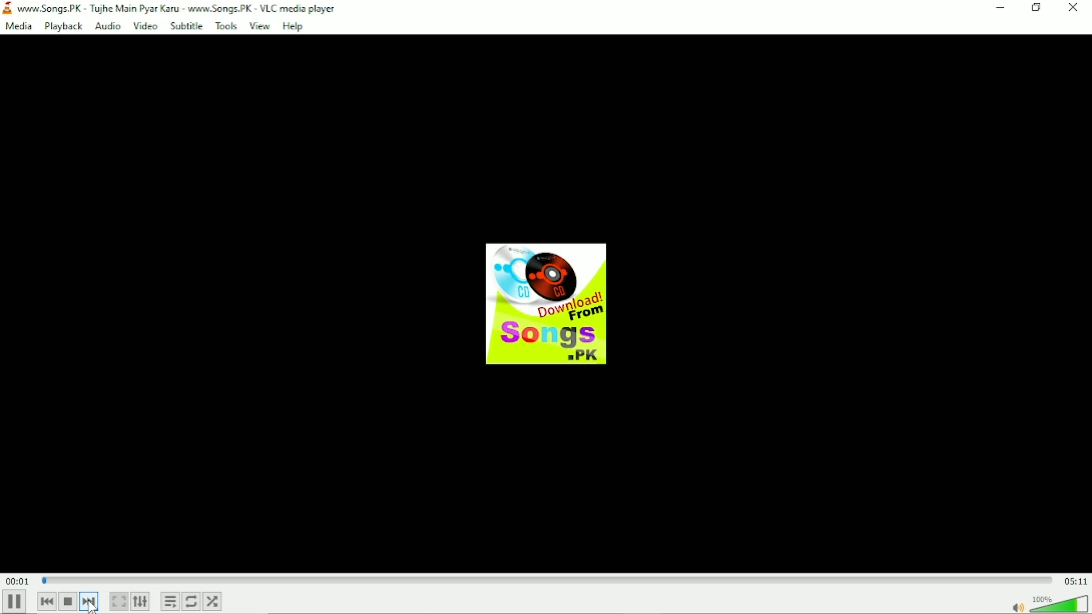 Image resolution: width=1092 pixels, height=614 pixels. Describe the element at coordinates (190, 601) in the screenshot. I see `Click to toggle between loop all, loop one and no loop` at that location.